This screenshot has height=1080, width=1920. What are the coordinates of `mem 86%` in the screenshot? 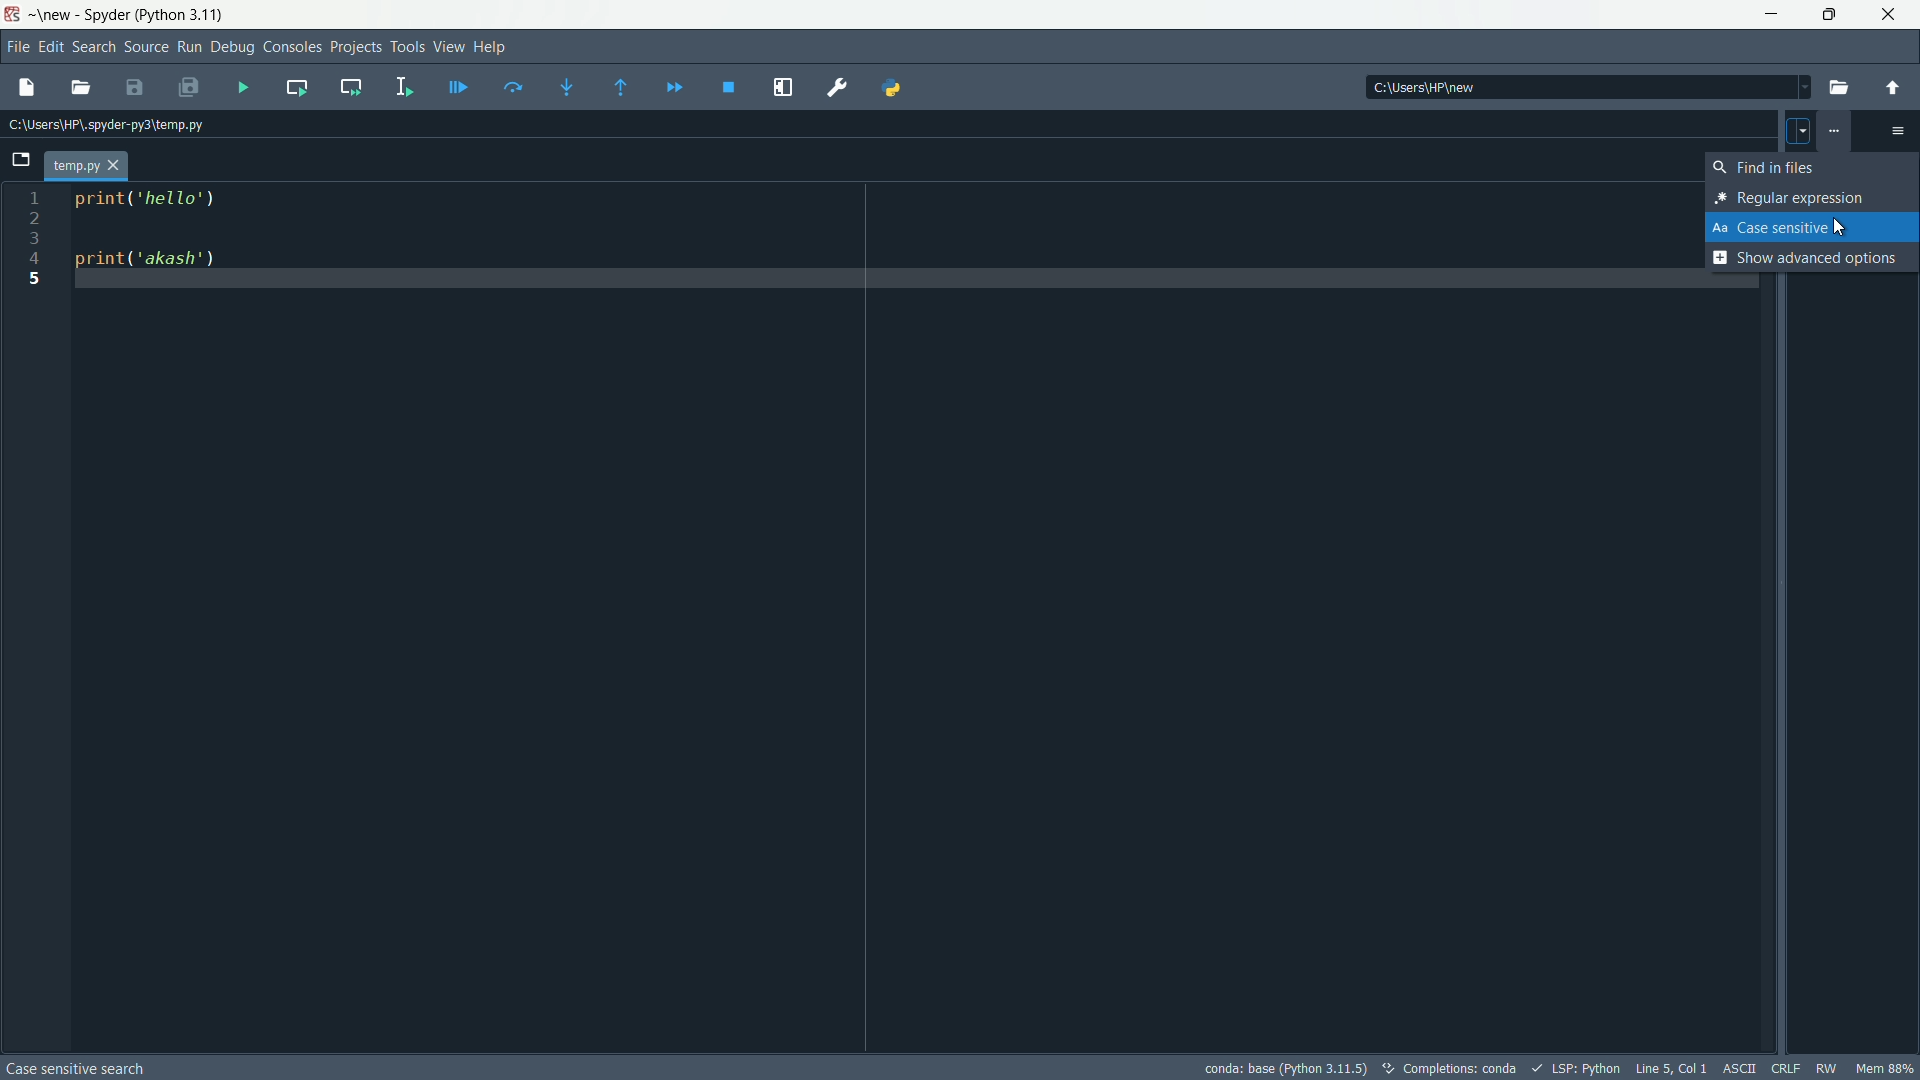 It's located at (1884, 1068).